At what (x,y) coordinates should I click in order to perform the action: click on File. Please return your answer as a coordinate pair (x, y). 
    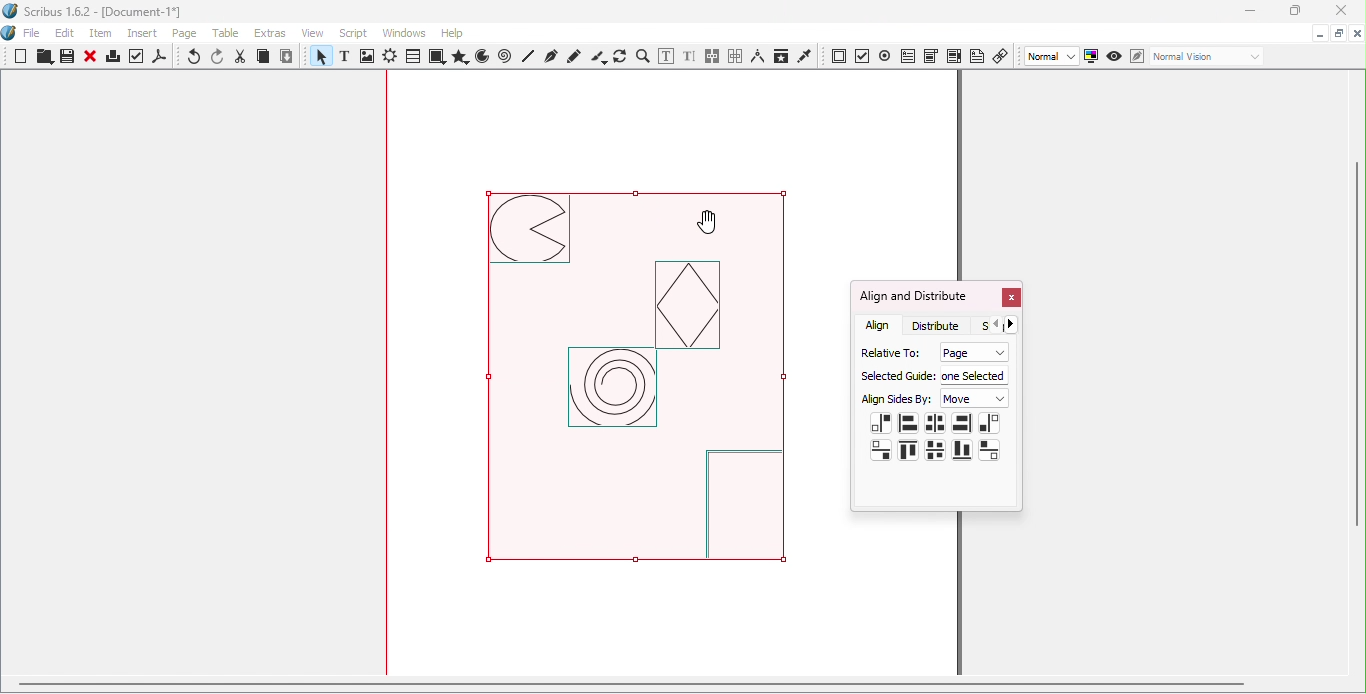
    Looking at the image, I should click on (32, 34).